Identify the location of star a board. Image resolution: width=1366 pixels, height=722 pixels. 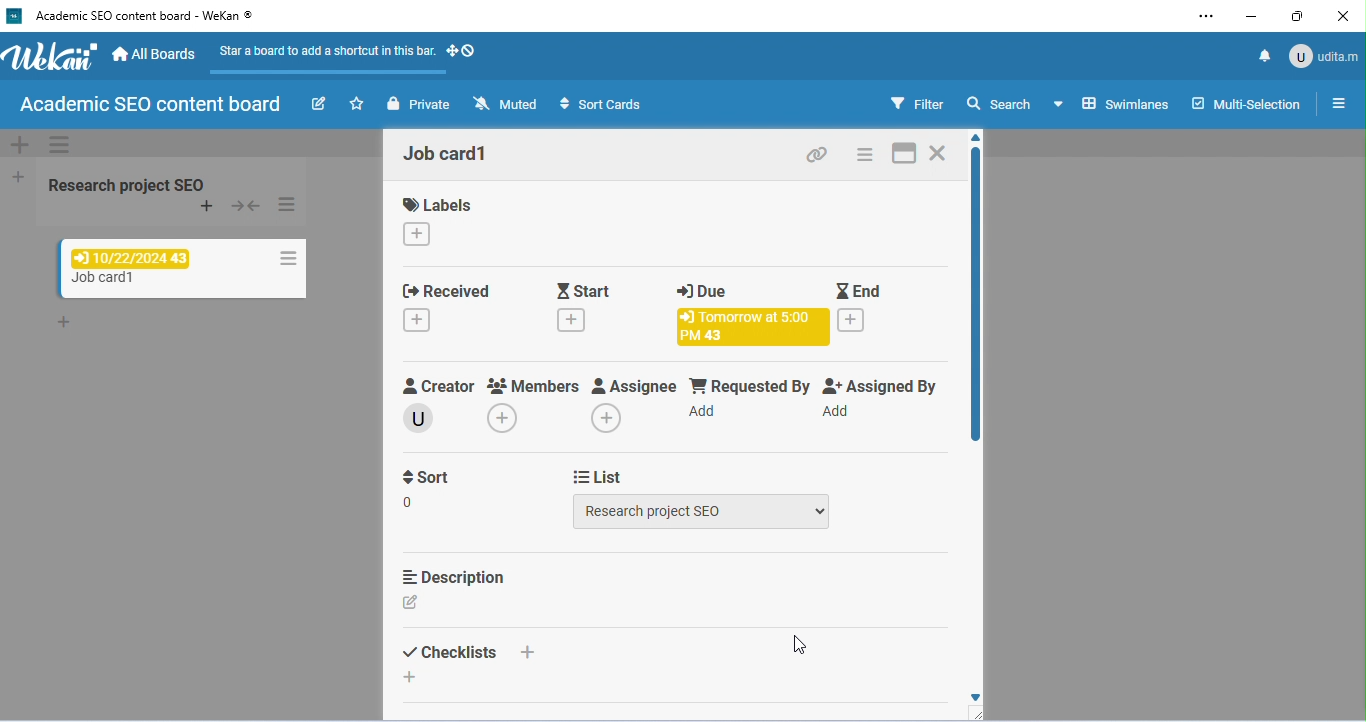
(359, 104).